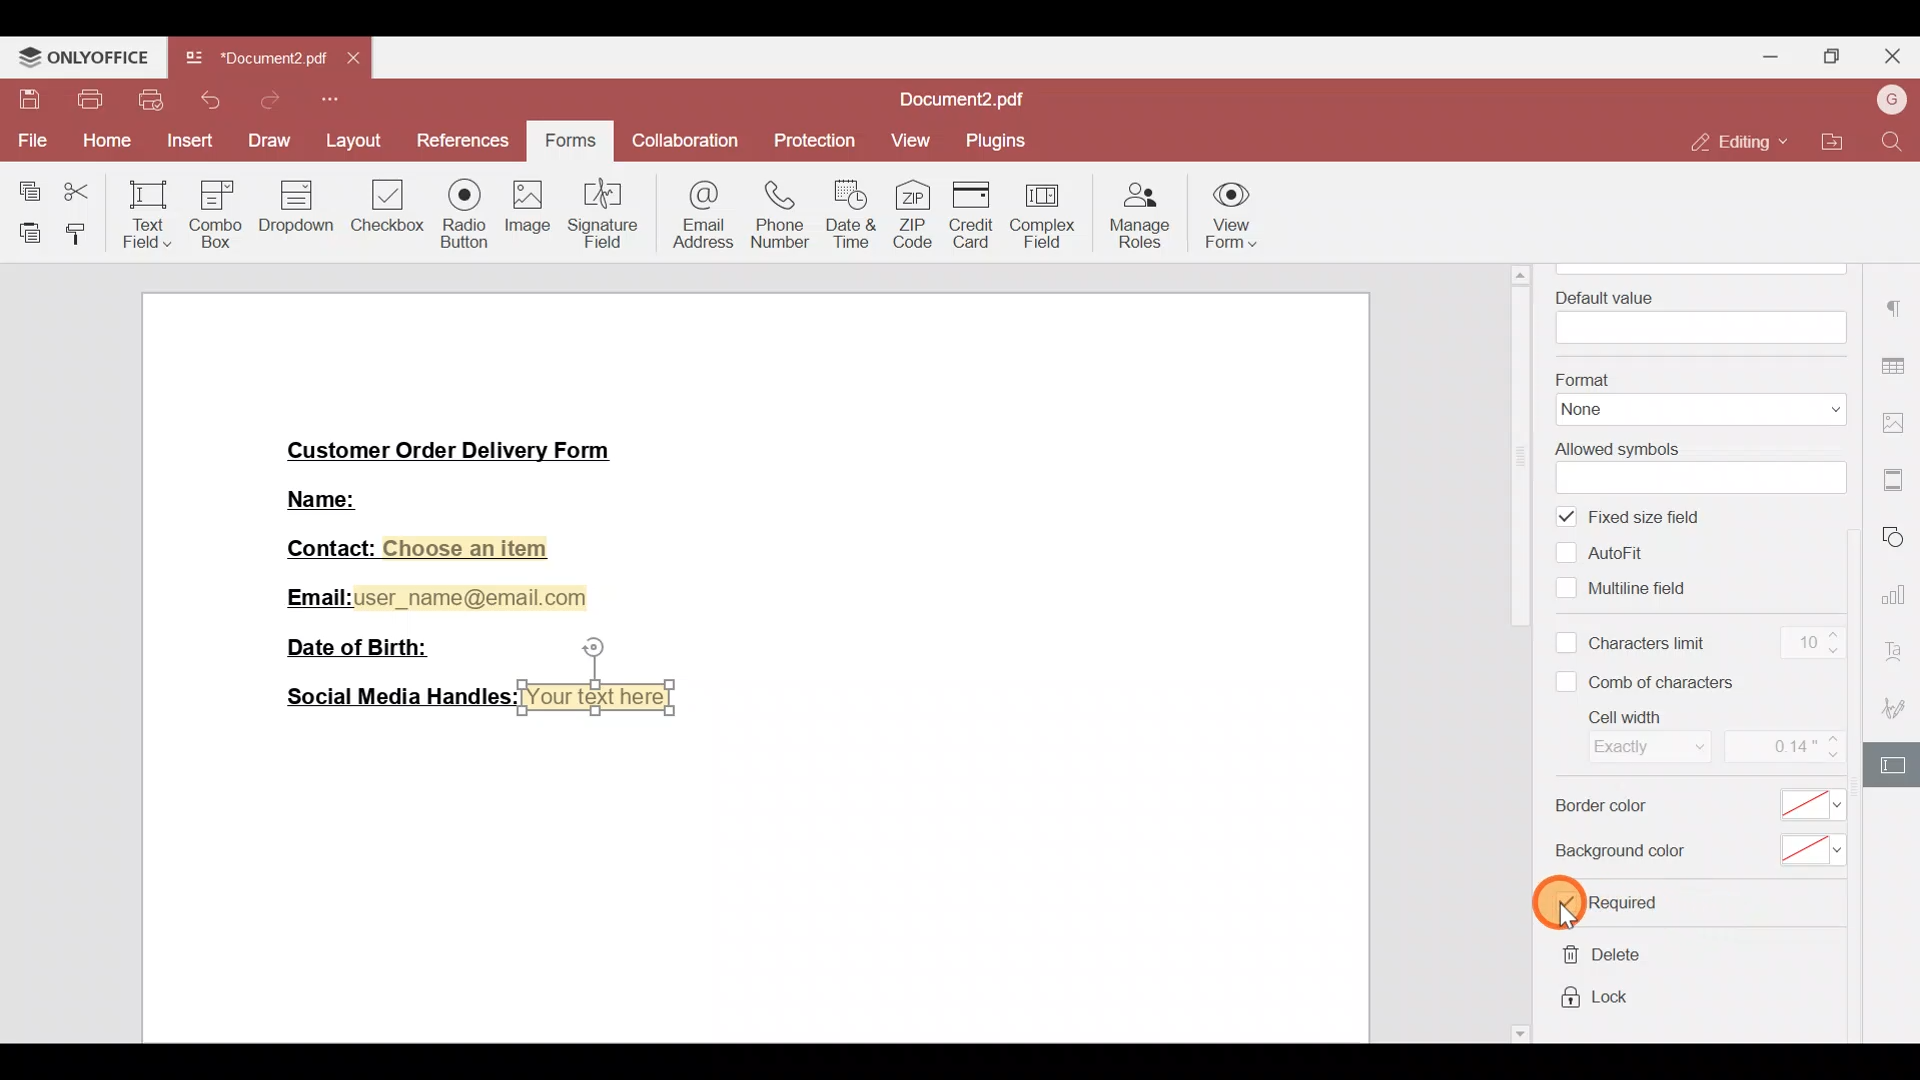 This screenshot has height=1080, width=1920. What do you see at coordinates (1897, 415) in the screenshot?
I see `Image settings` at bounding box center [1897, 415].